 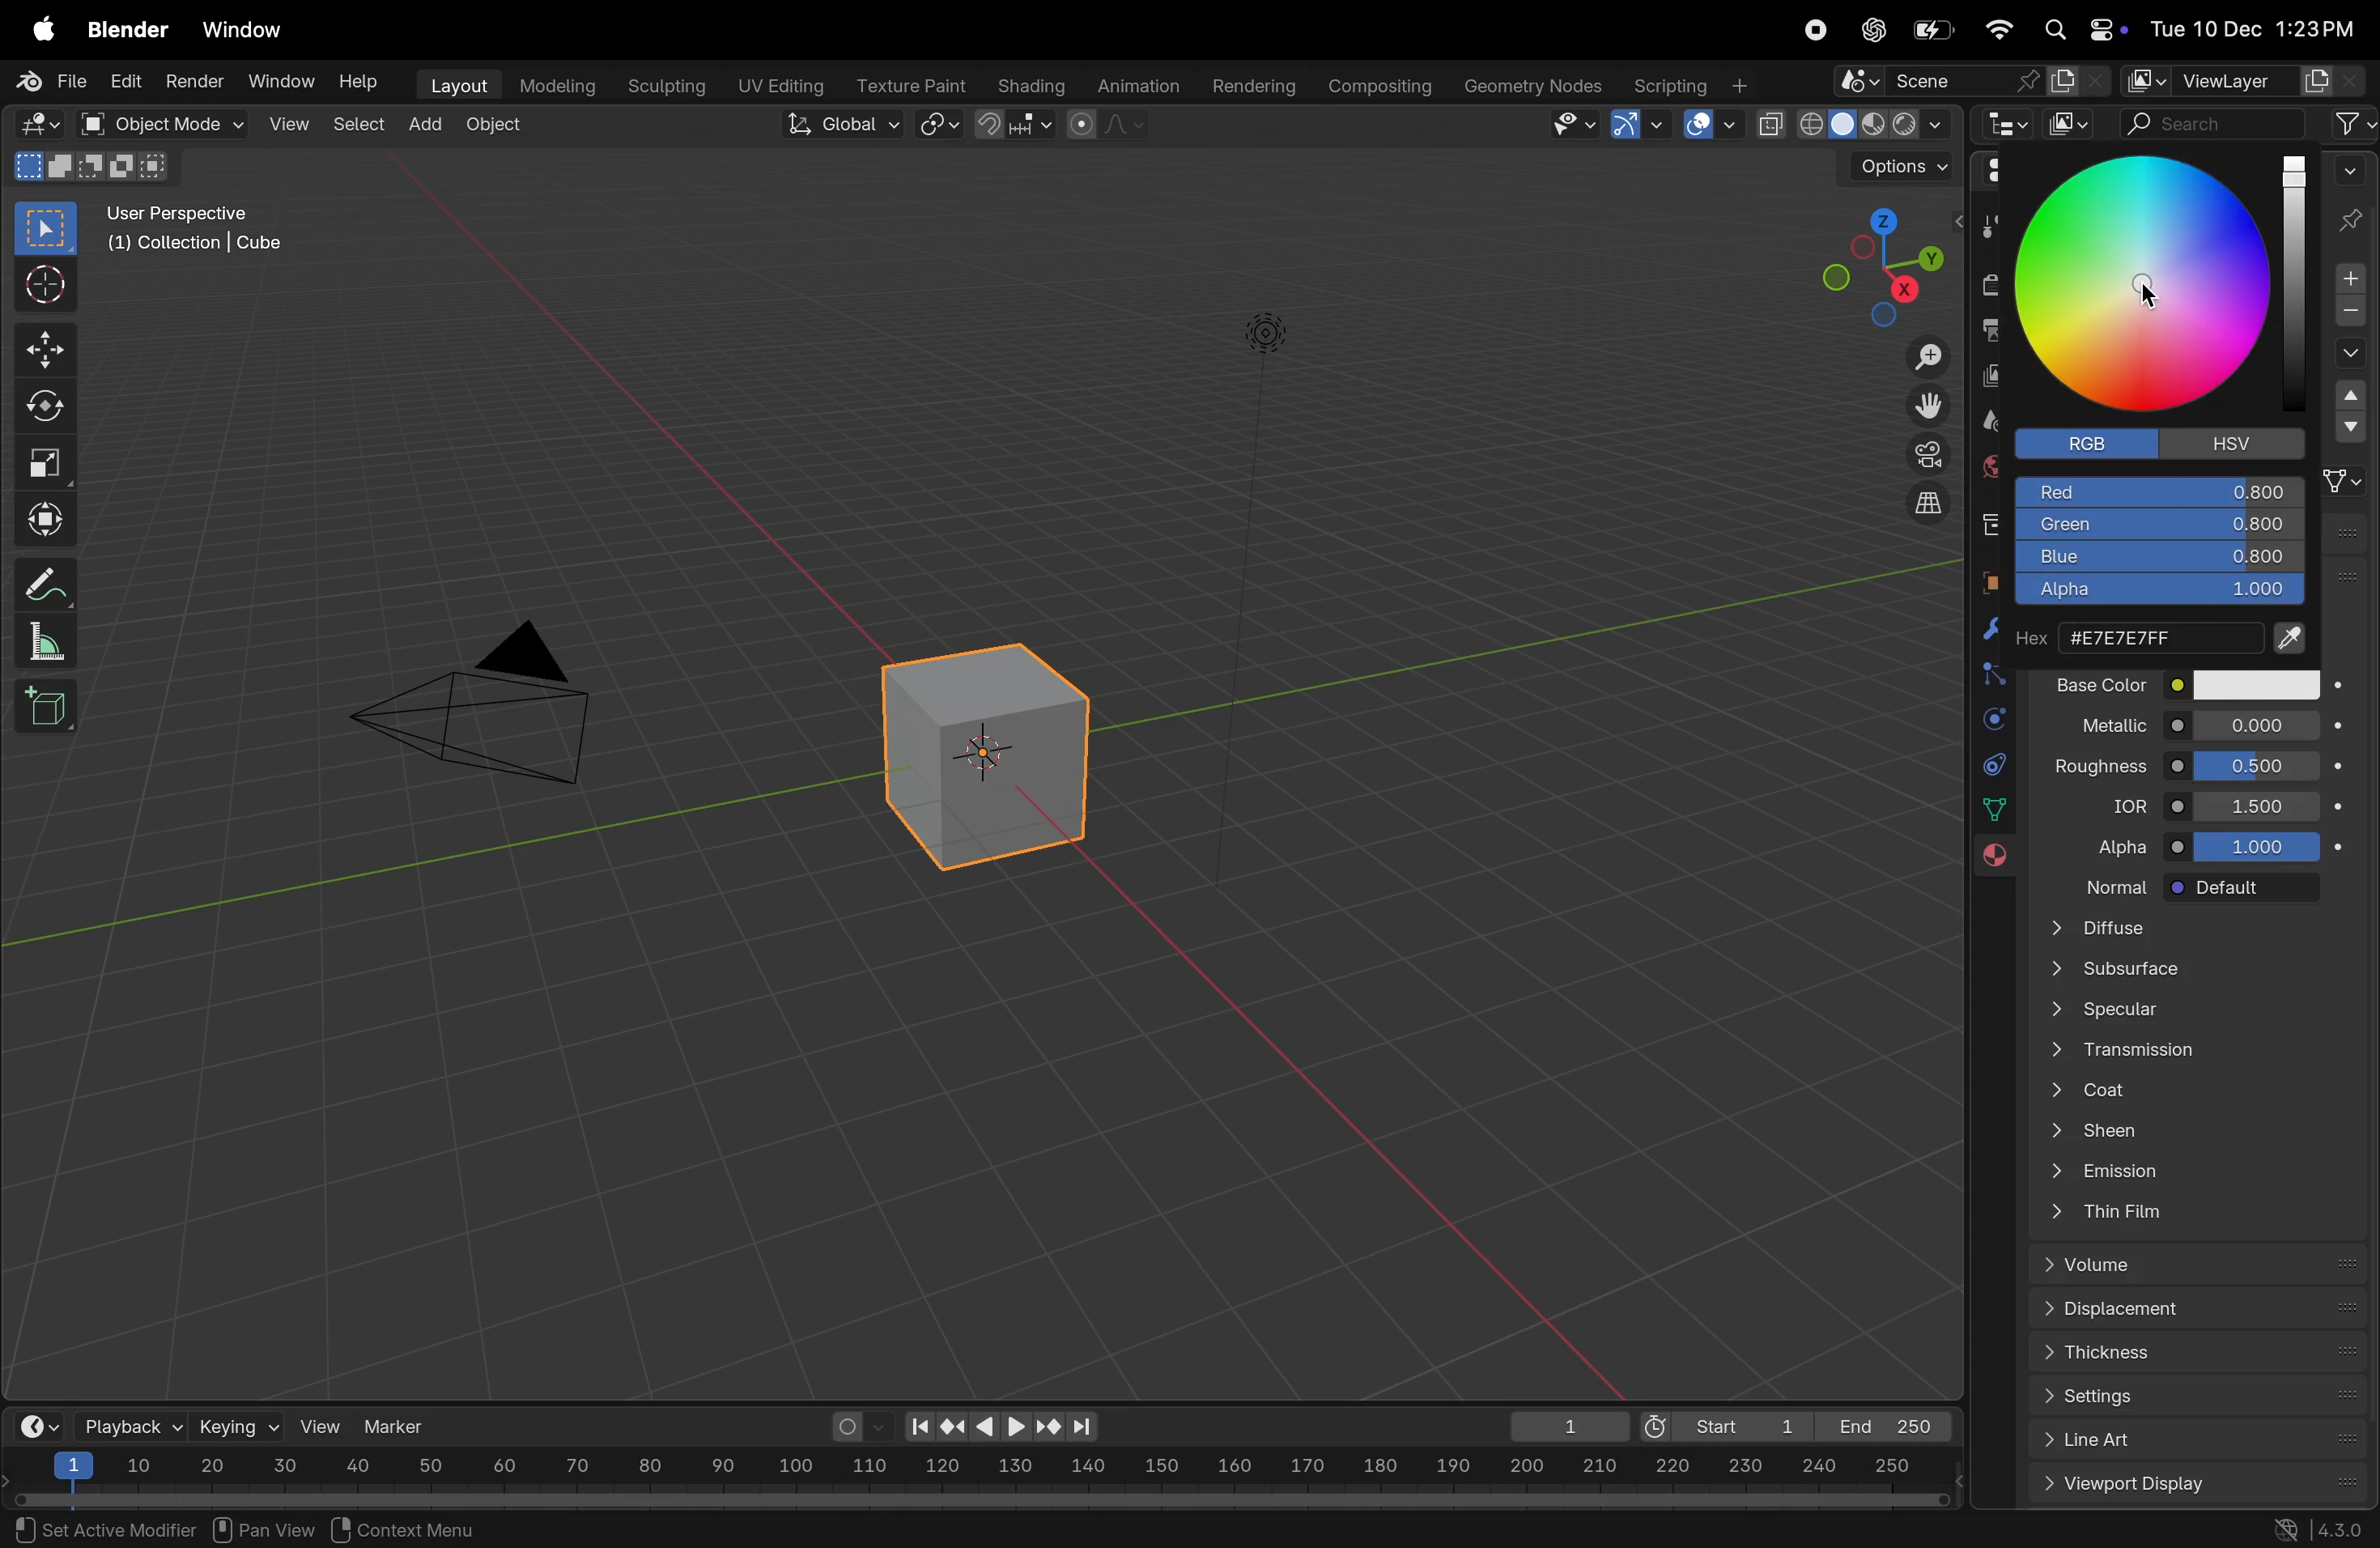 What do you see at coordinates (2313, 1531) in the screenshot?
I see `version 4.30` at bounding box center [2313, 1531].